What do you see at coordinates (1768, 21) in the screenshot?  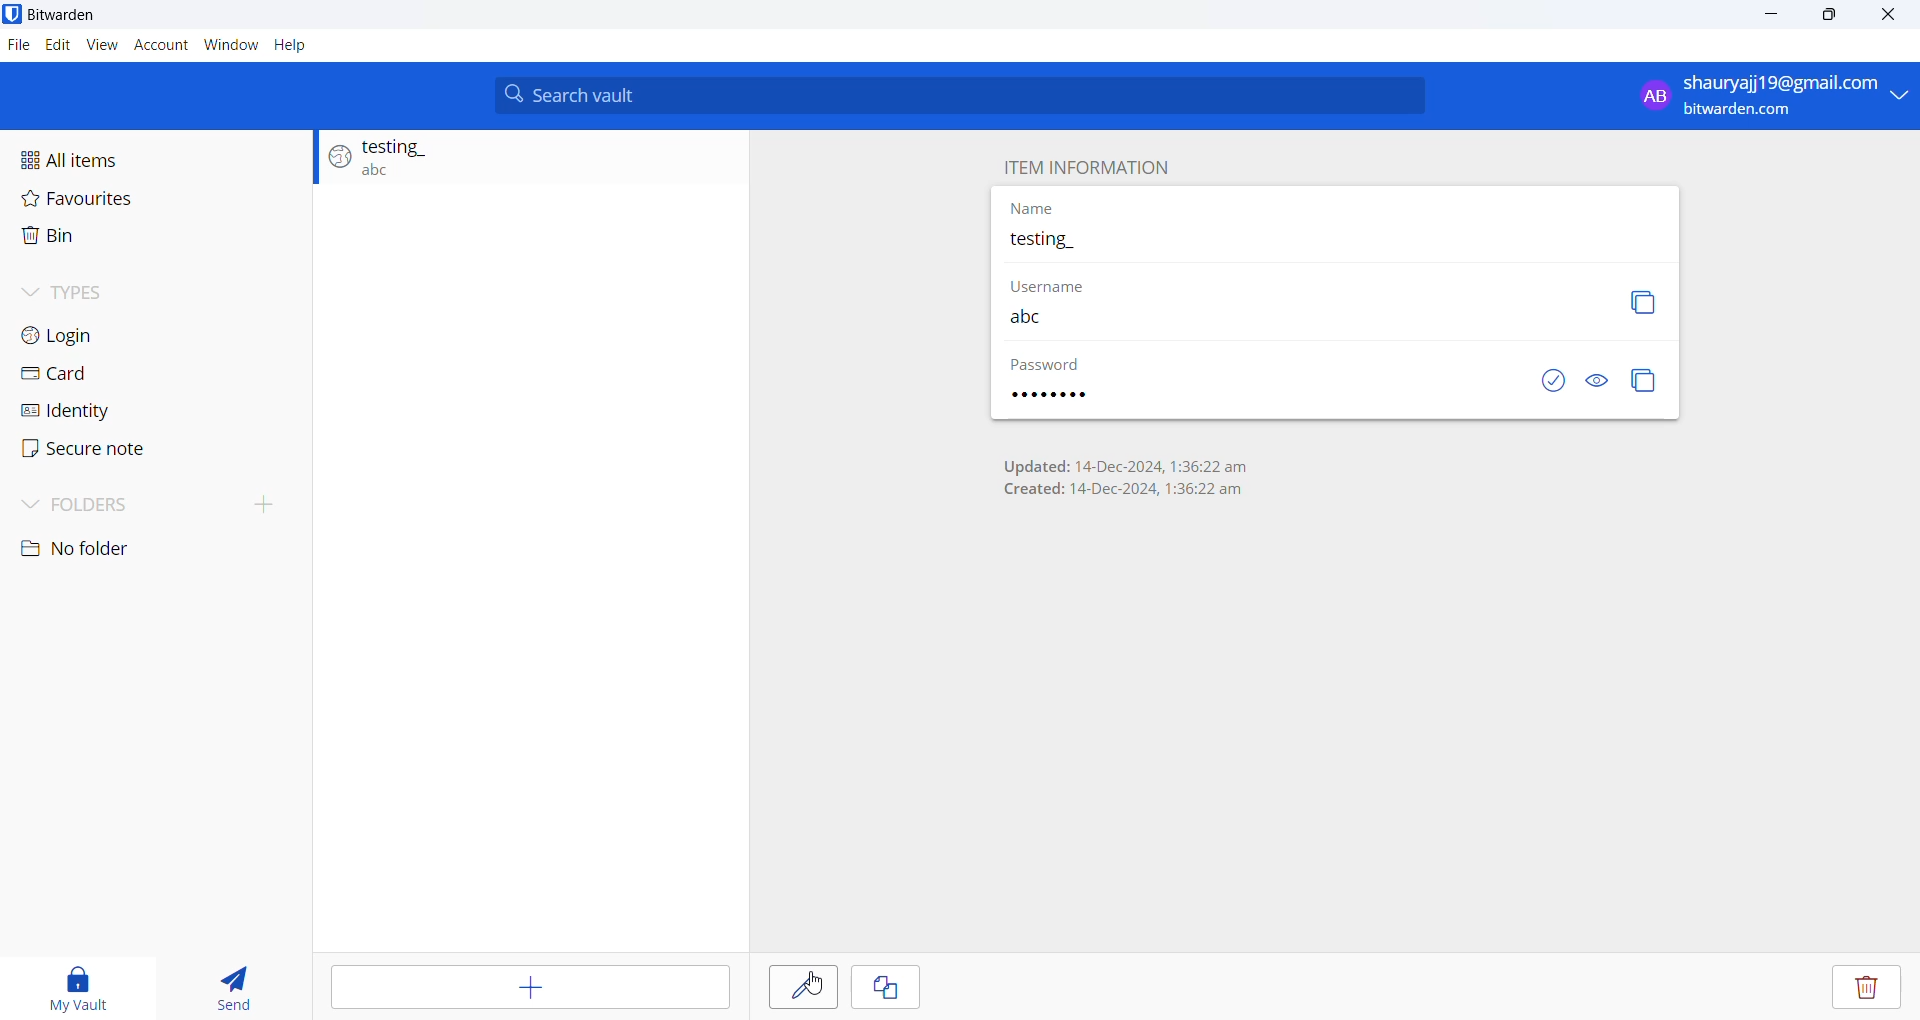 I see `minimize` at bounding box center [1768, 21].